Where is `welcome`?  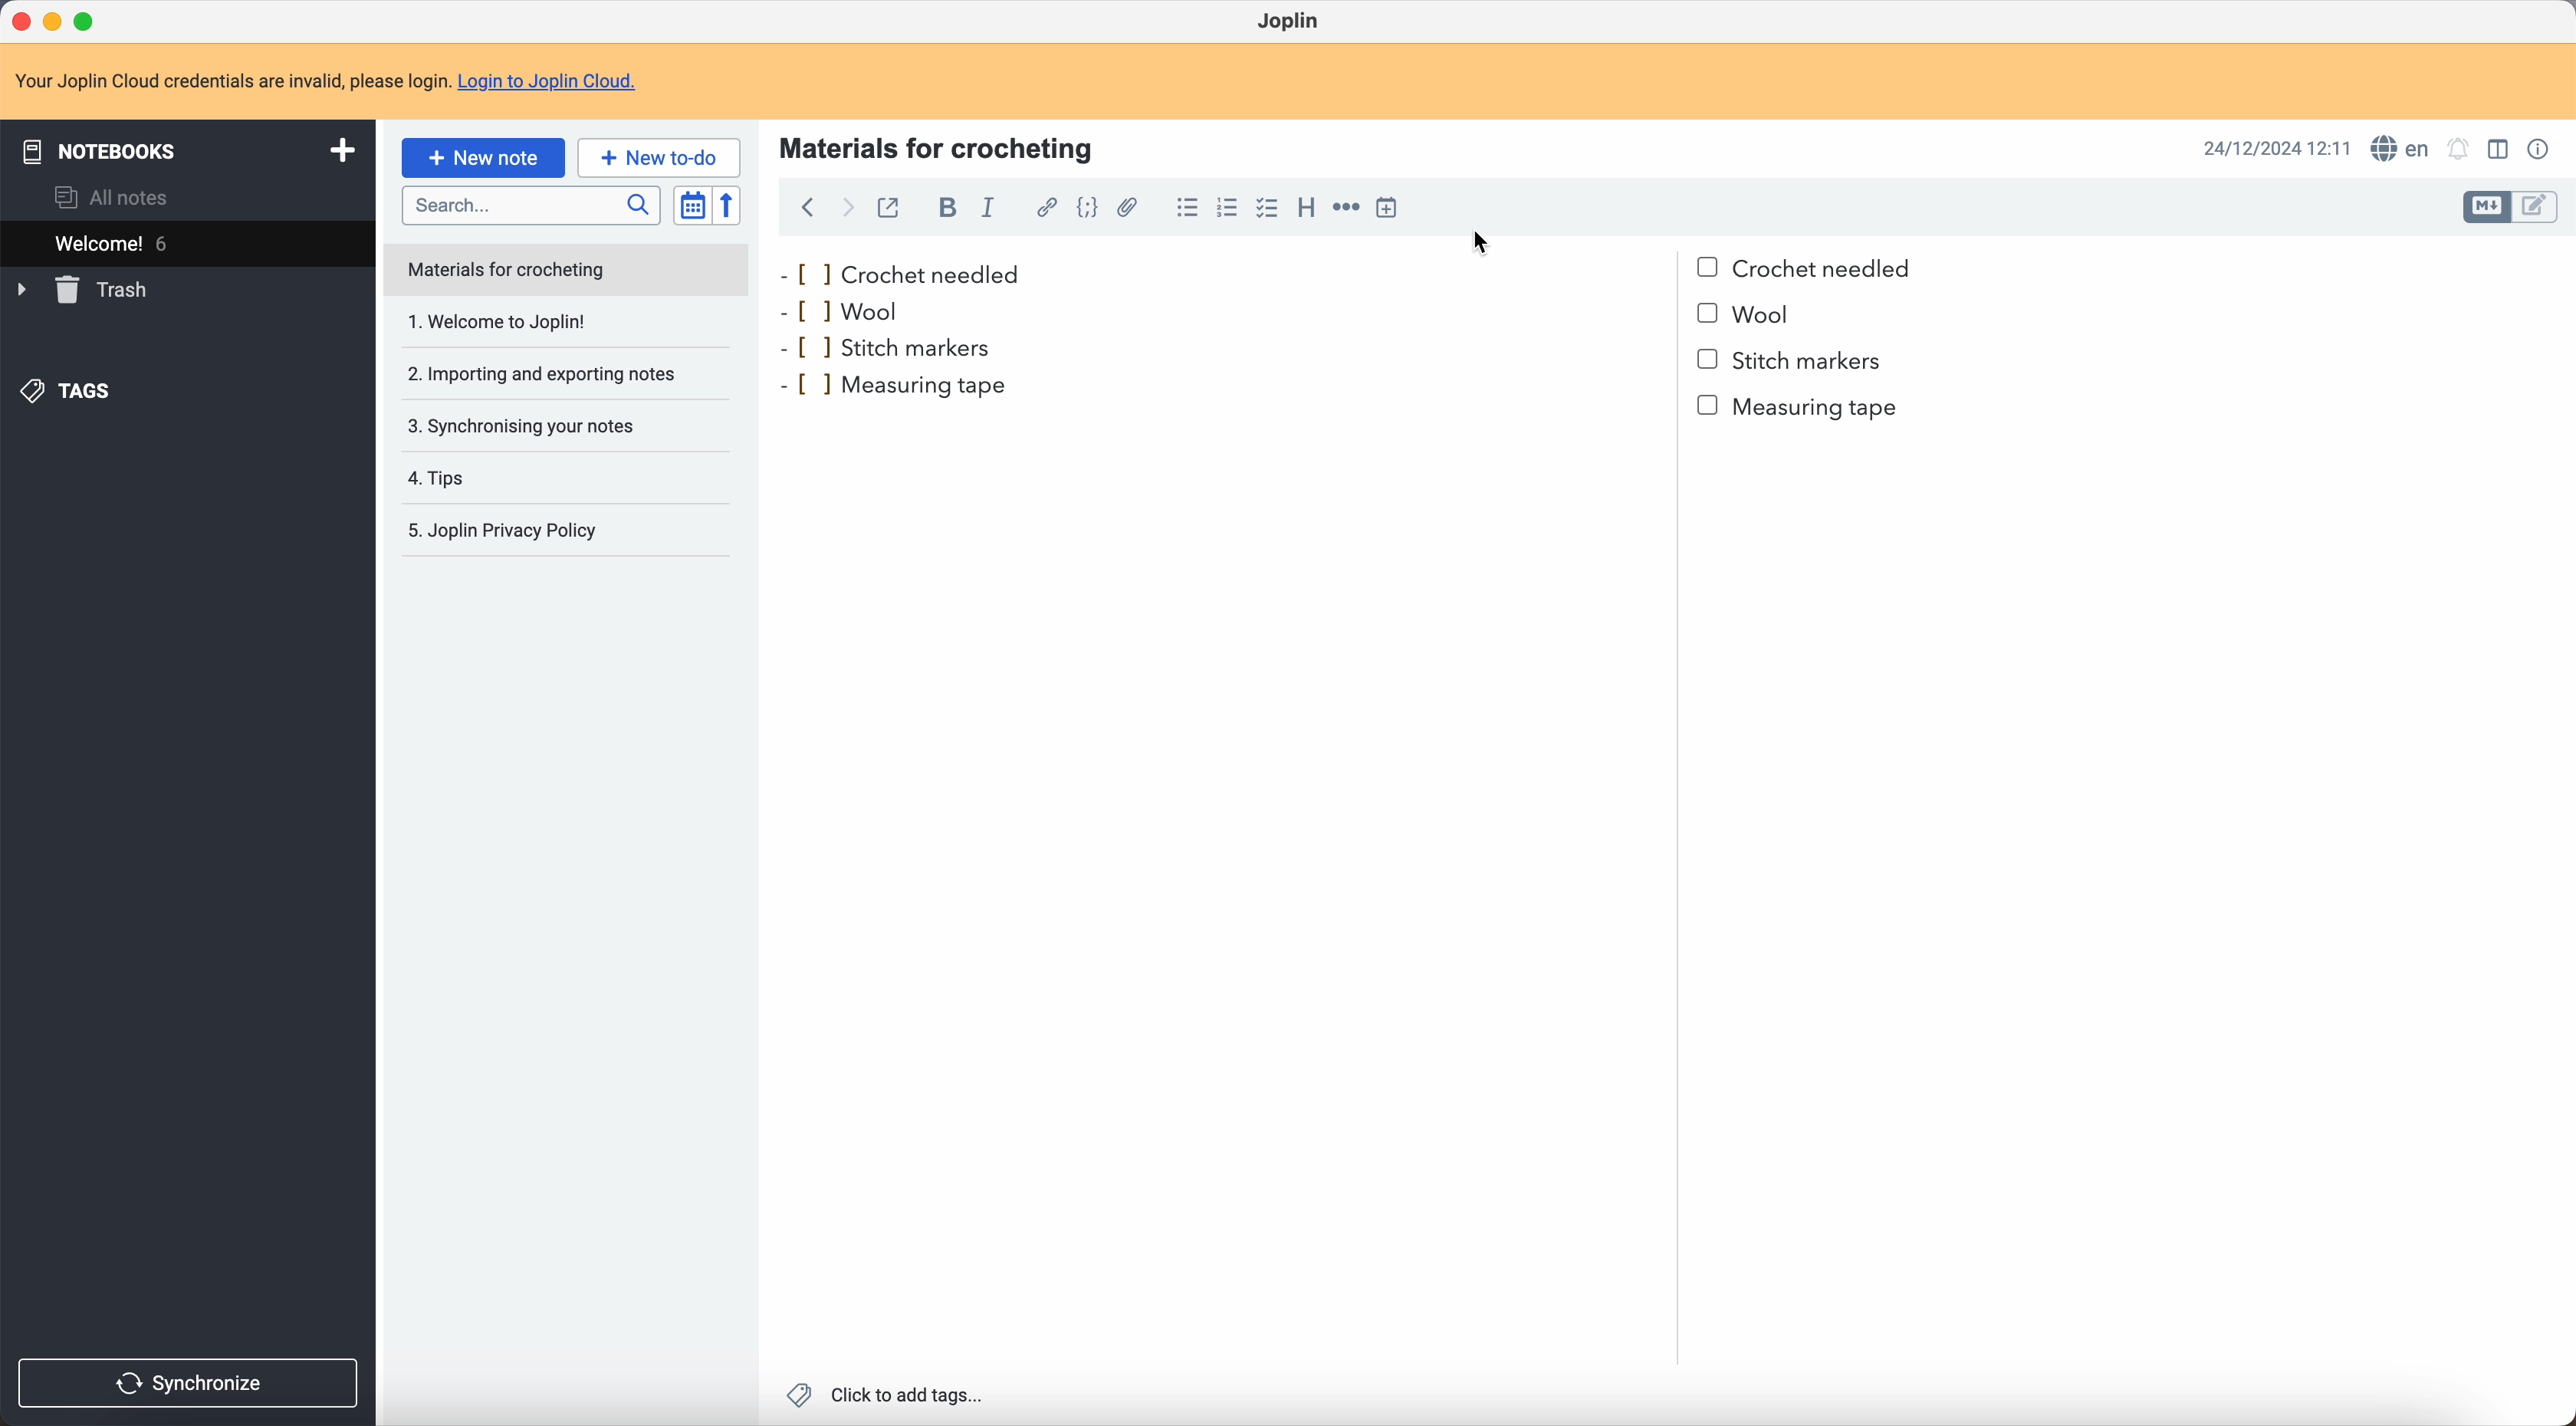 welcome is located at coordinates (187, 241).